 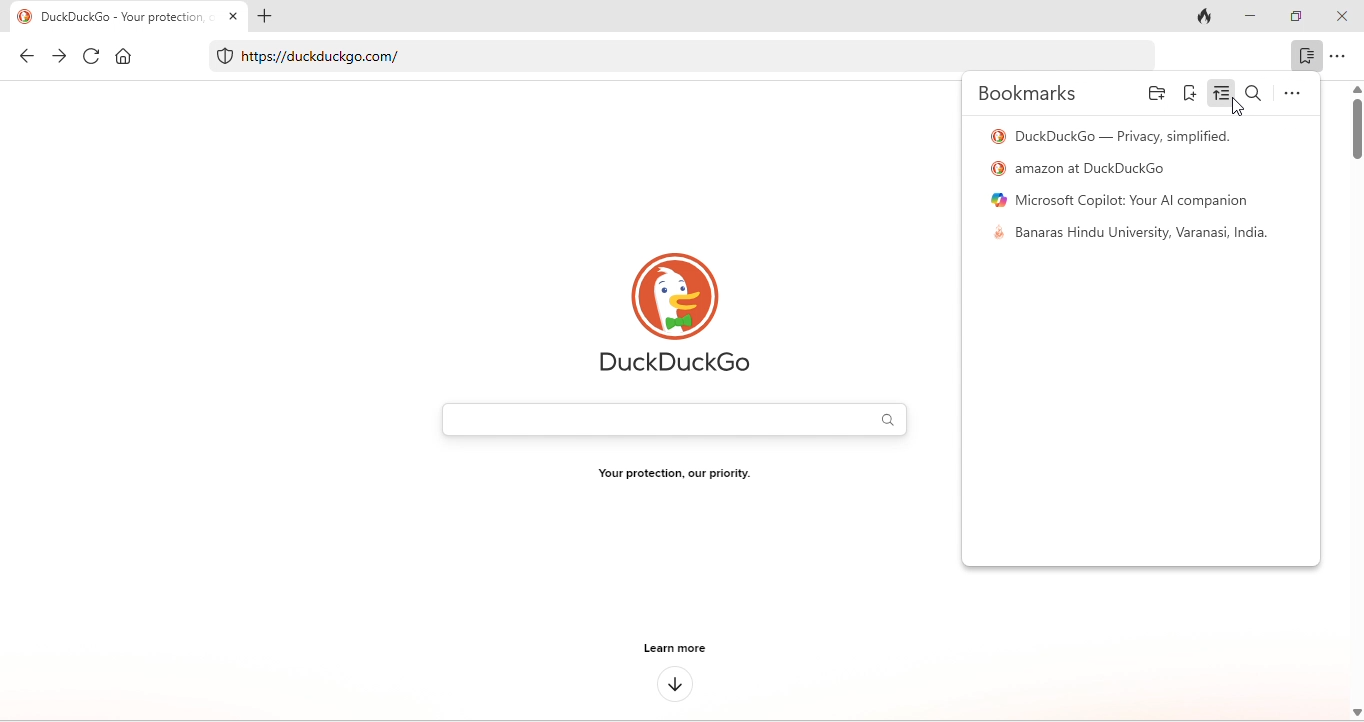 I want to click on search bar, so click(x=673, y=417).